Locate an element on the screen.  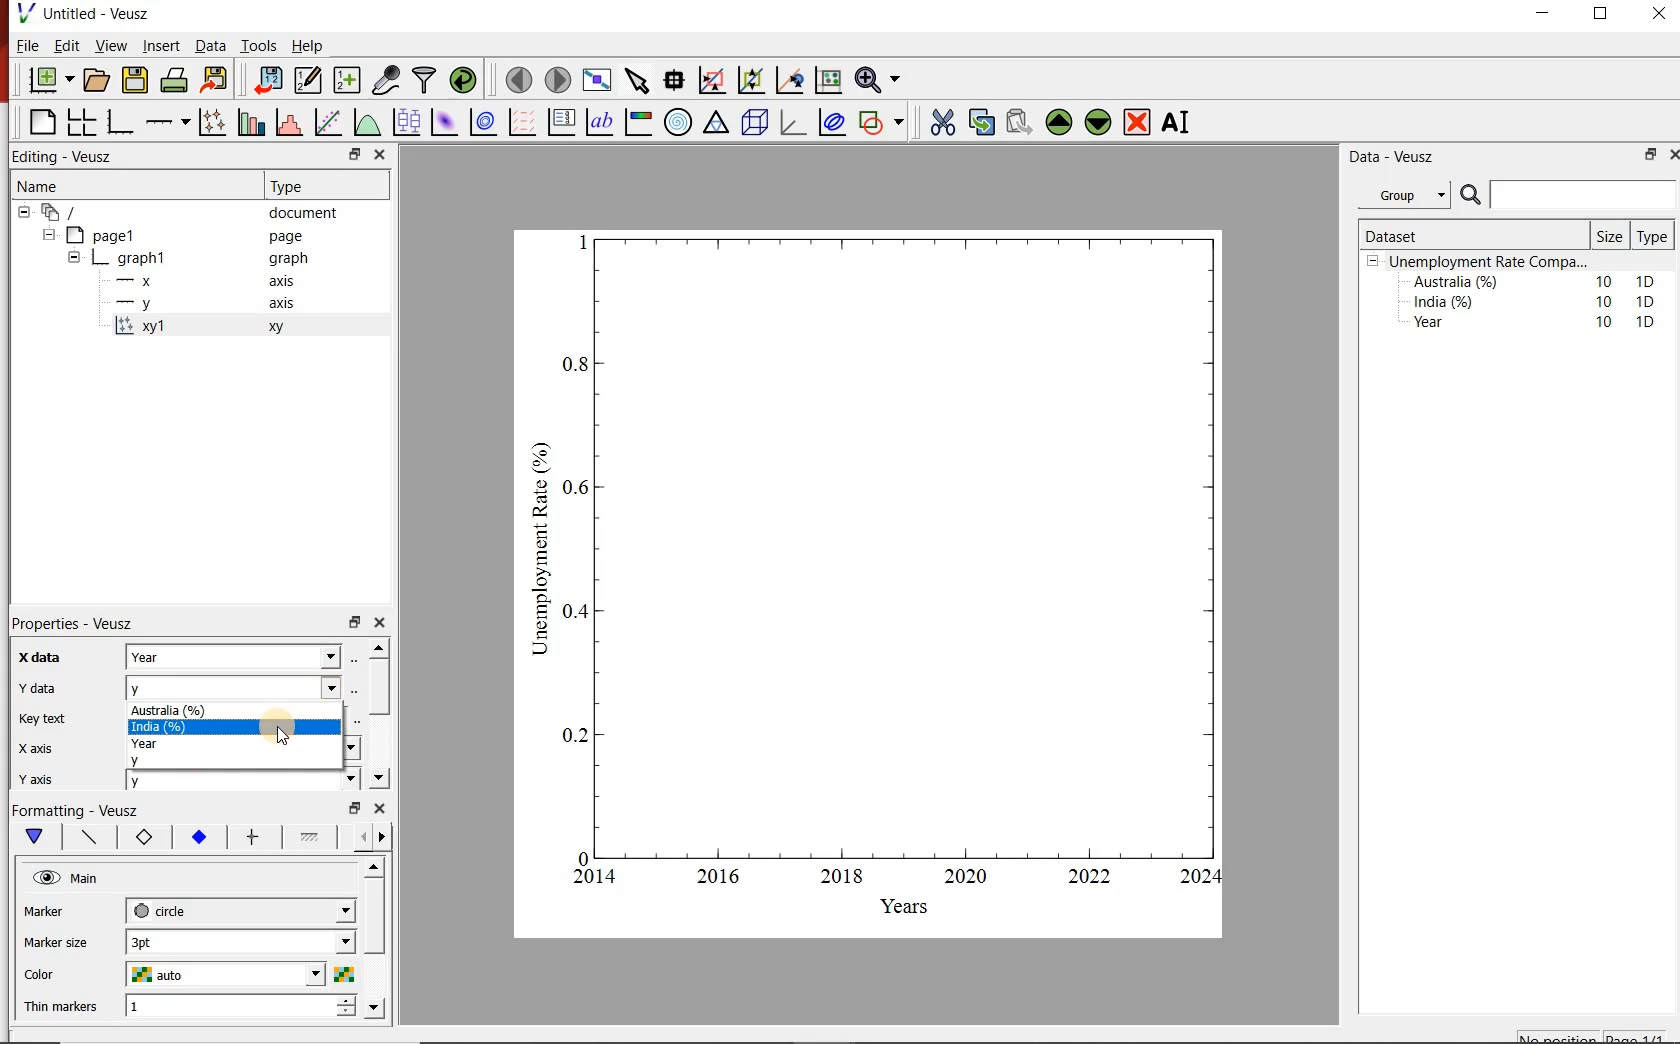
line 1 is located at coordinates (310, 835).